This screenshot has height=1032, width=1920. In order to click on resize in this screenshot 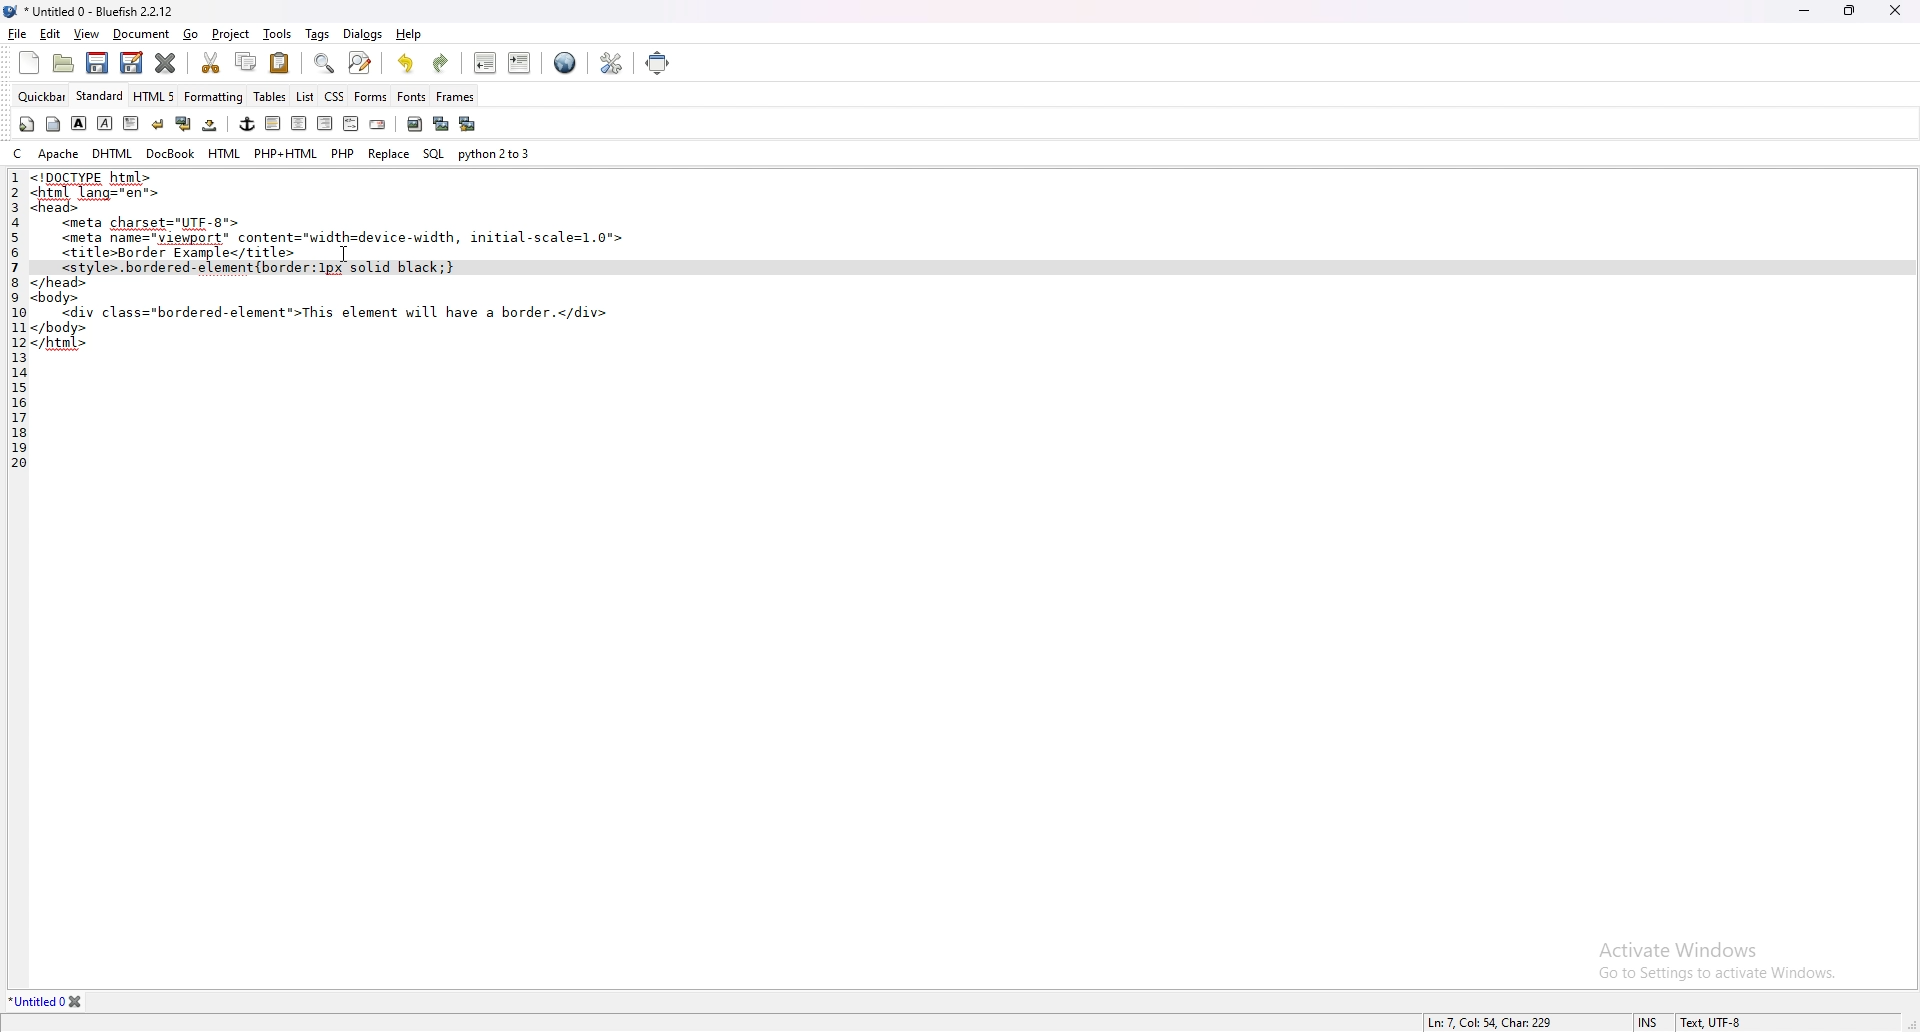, I will do `click(1850, 10)`.